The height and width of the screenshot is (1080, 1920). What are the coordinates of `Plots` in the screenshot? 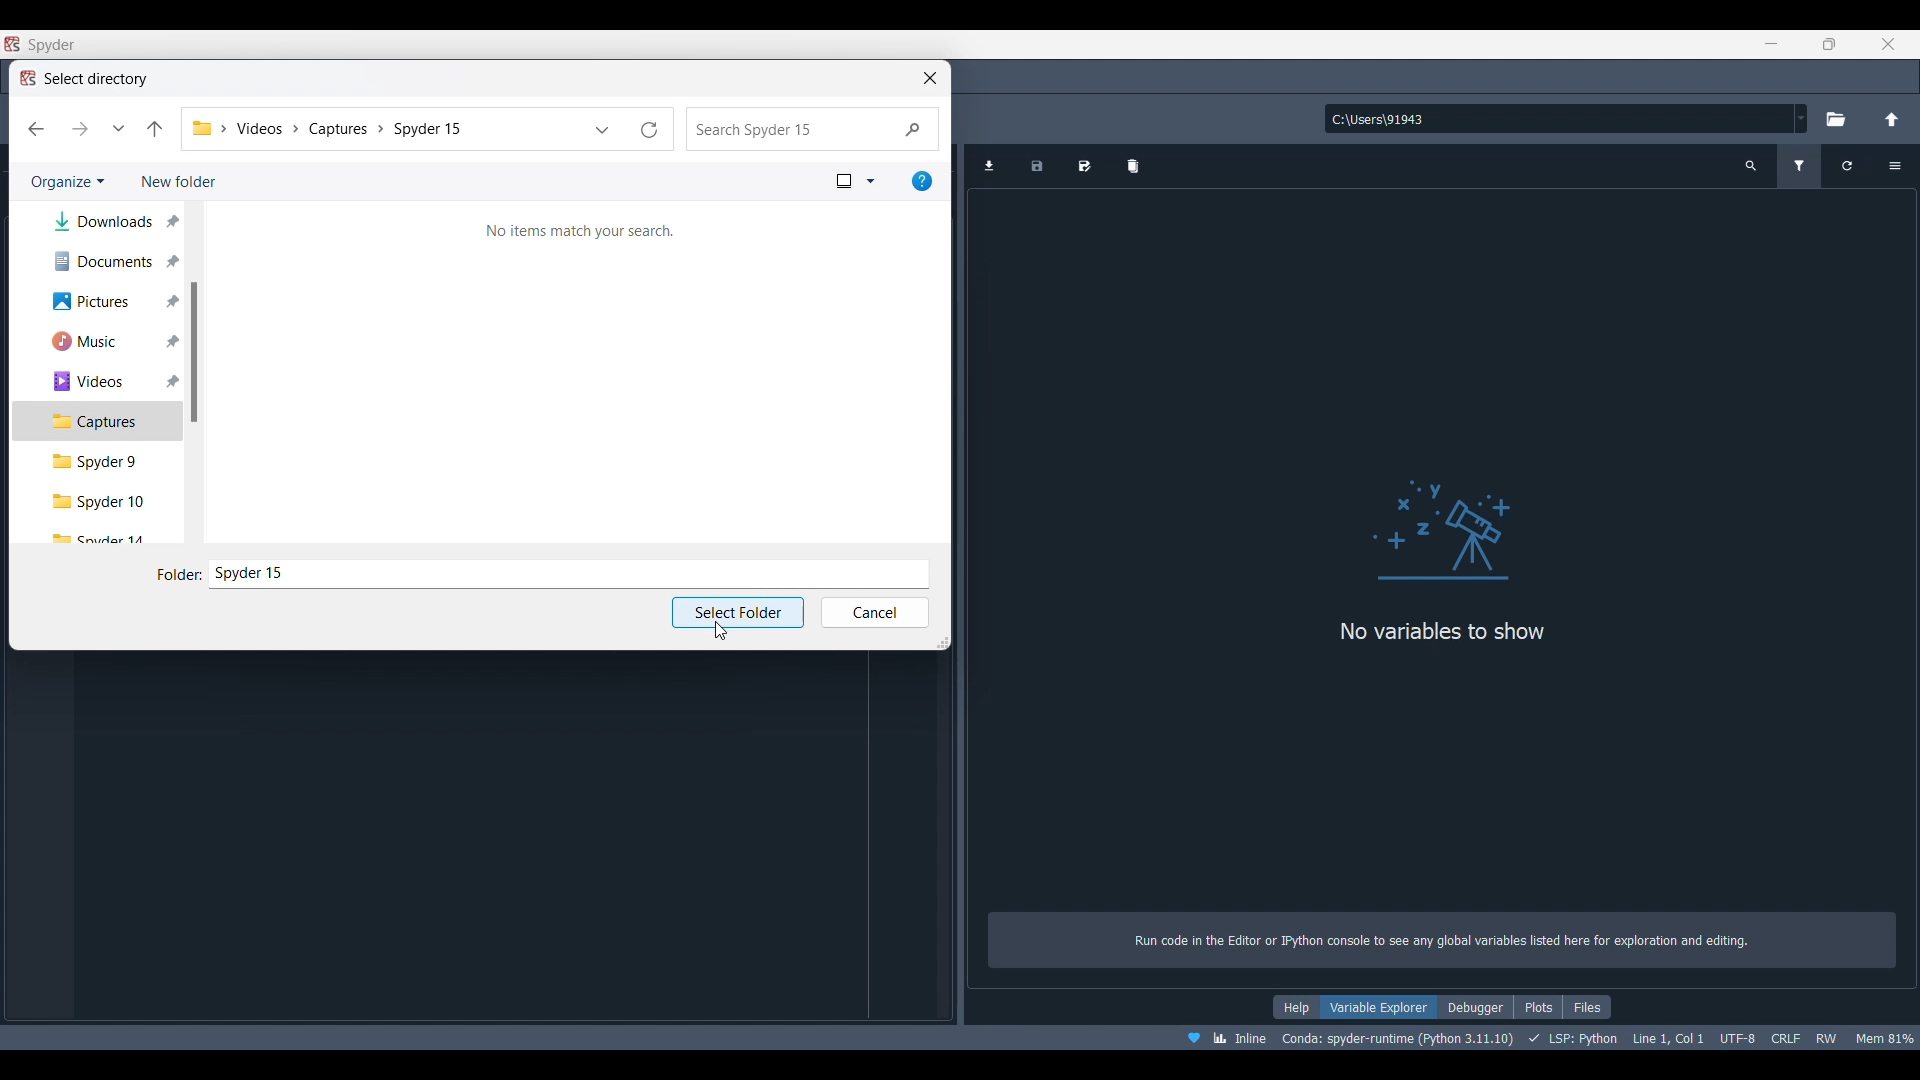 It's located at (1538, 1007).